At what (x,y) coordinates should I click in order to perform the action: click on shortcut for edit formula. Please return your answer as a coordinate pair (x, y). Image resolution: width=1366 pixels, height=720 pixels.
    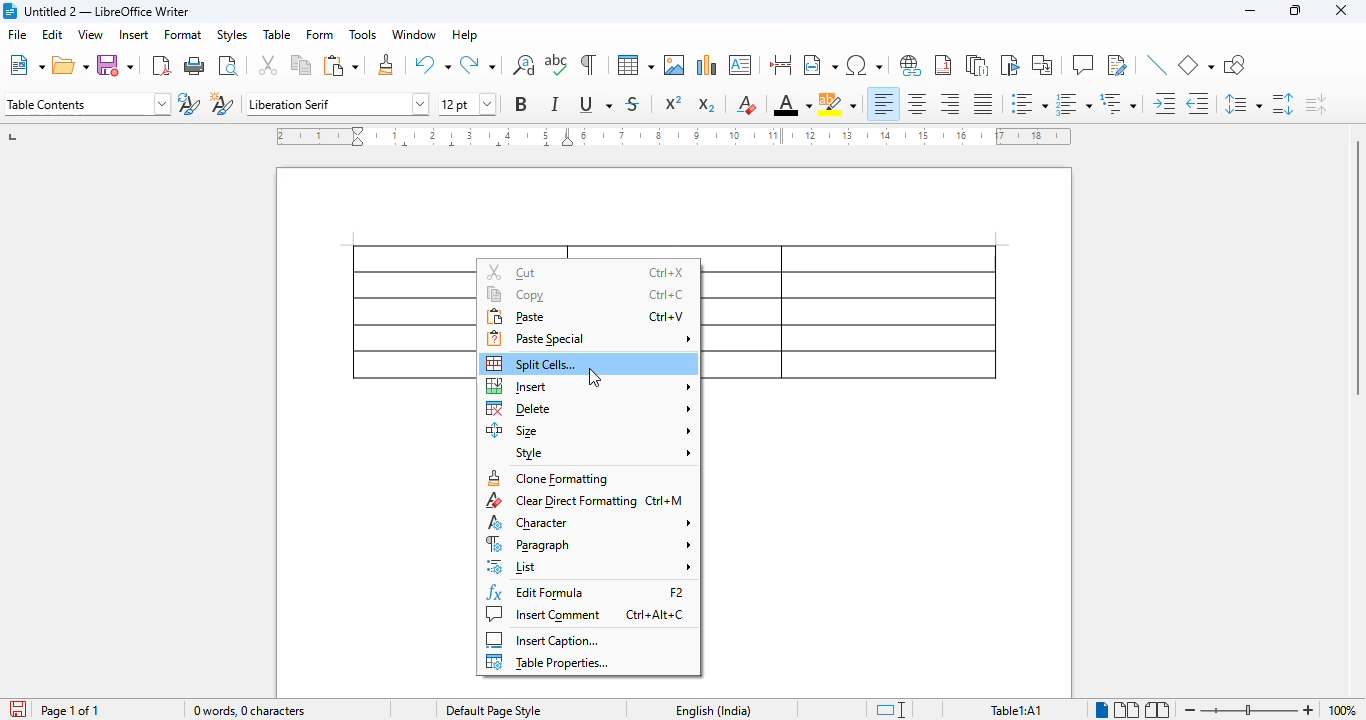
    Looking at the image, I should click on (677, 593).